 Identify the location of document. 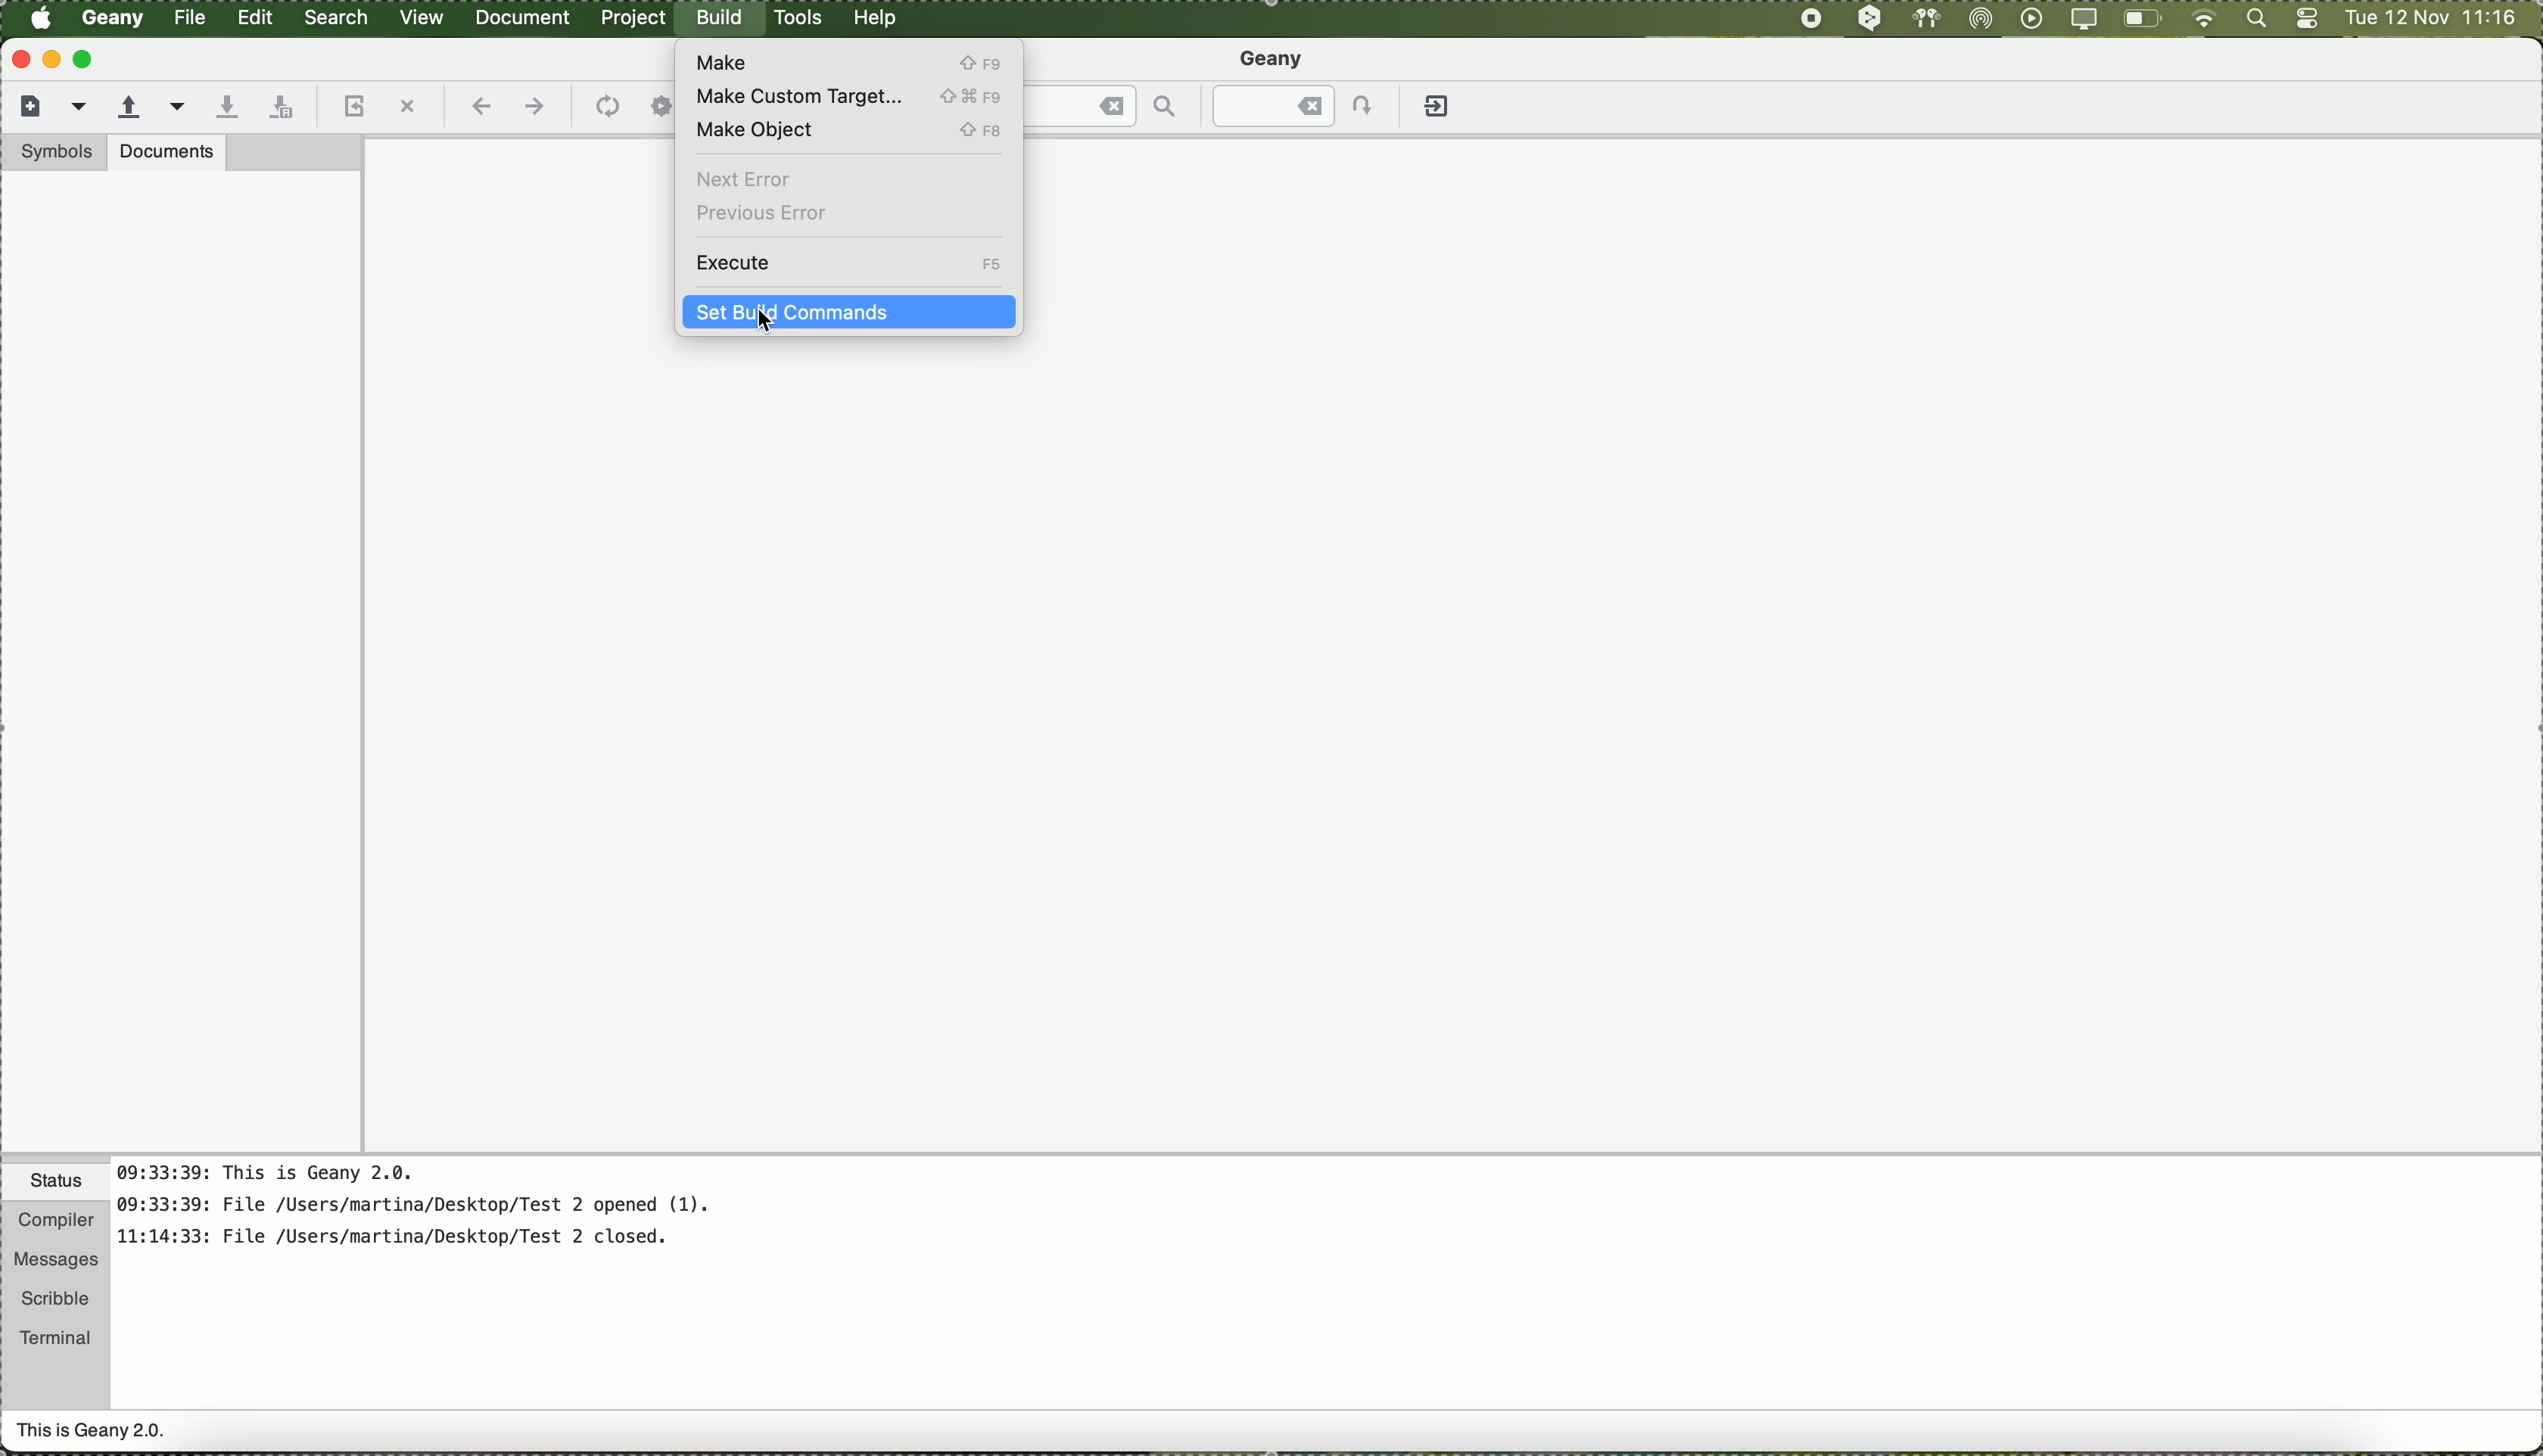
(522, 16).